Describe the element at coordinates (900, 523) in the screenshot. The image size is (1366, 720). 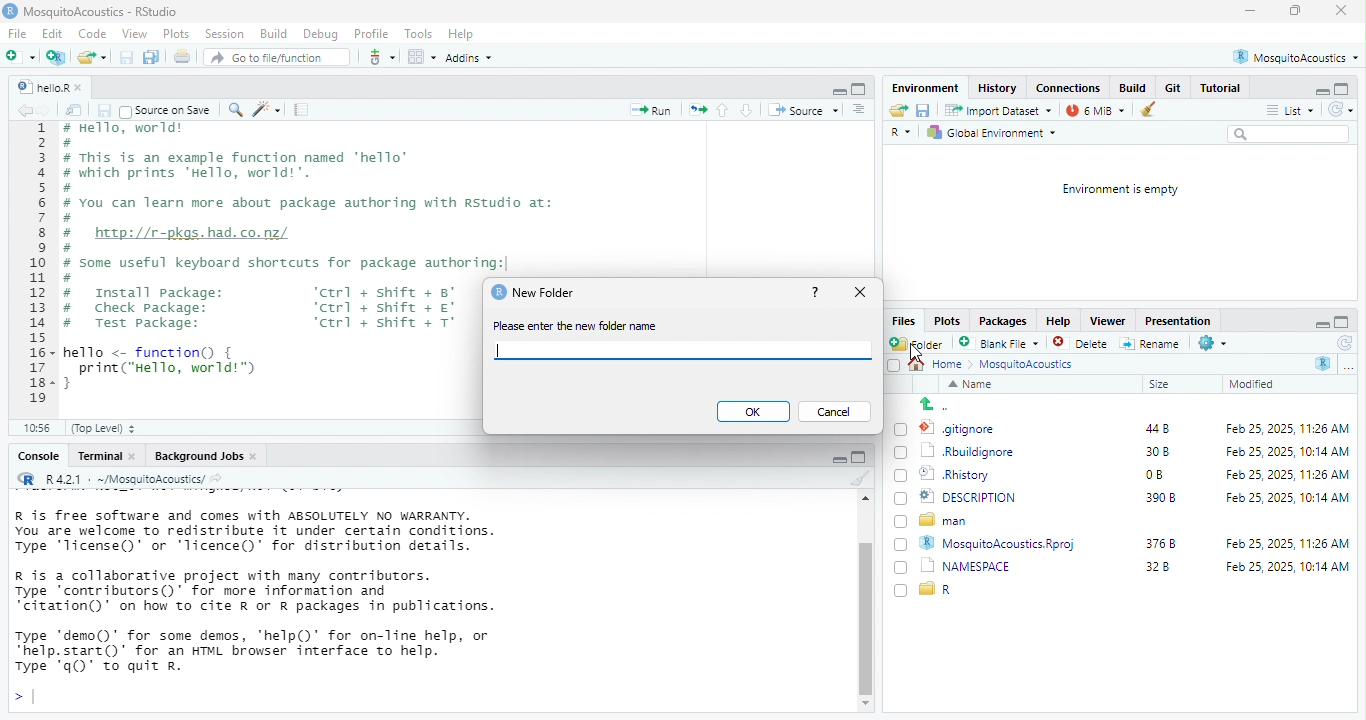
I see `checkbox` at that location.